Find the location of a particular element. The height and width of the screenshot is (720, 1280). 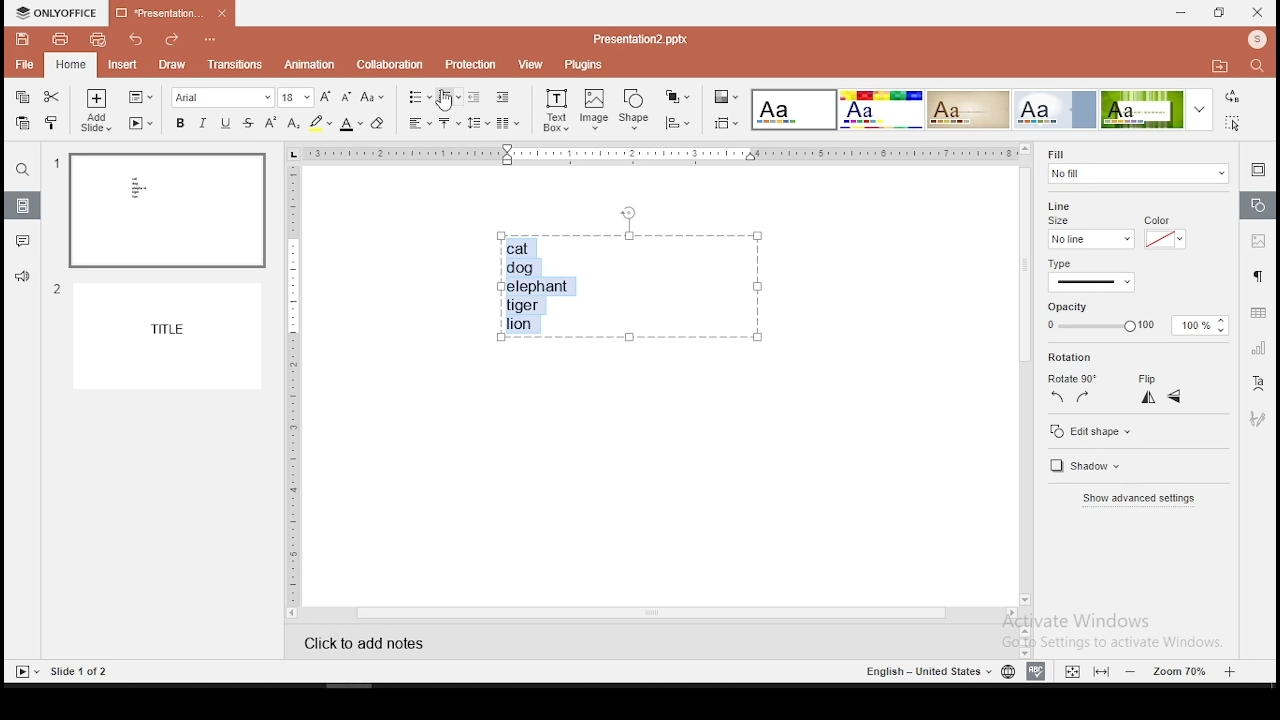

redo is located at coordinates (173, 38).